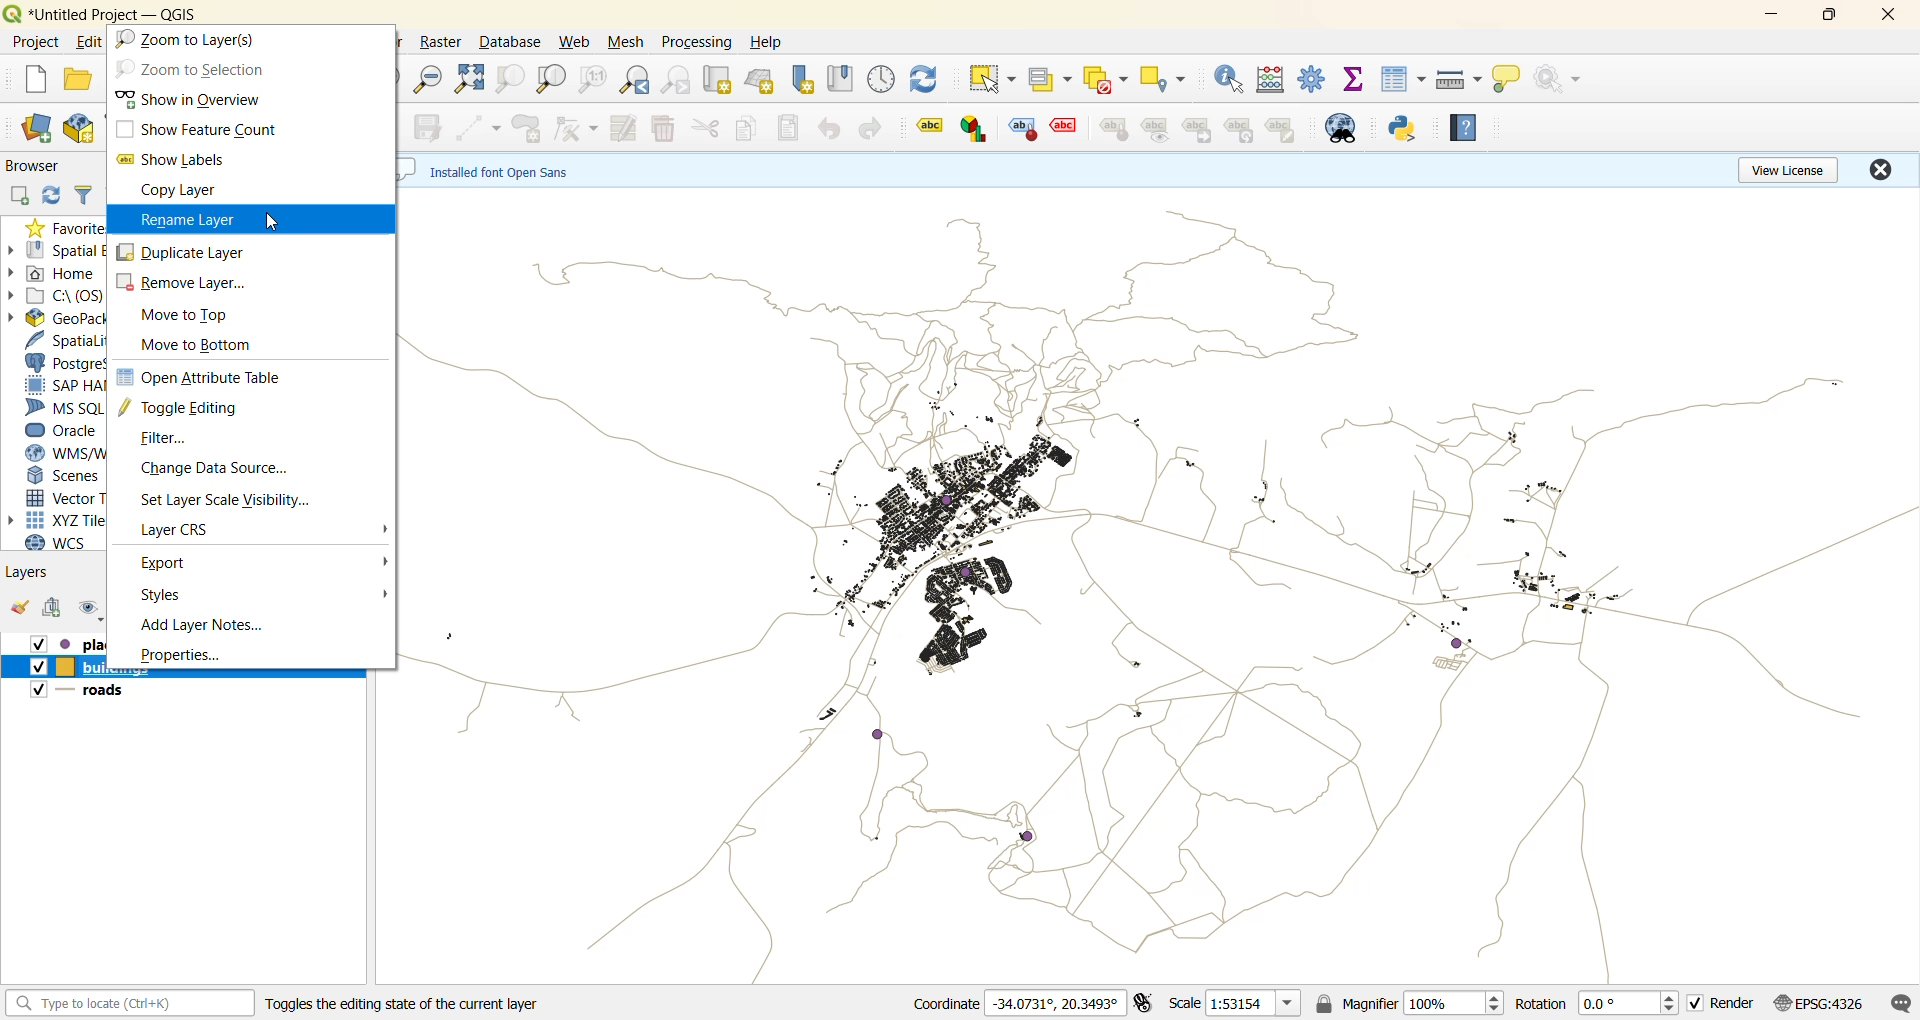 Image resolution: width=1920 pixels, height=1020 pixels. What do you see at coordinates (1828, 1002) in the screenshot?
I see `crs` at bounding box center [1828, 1002].